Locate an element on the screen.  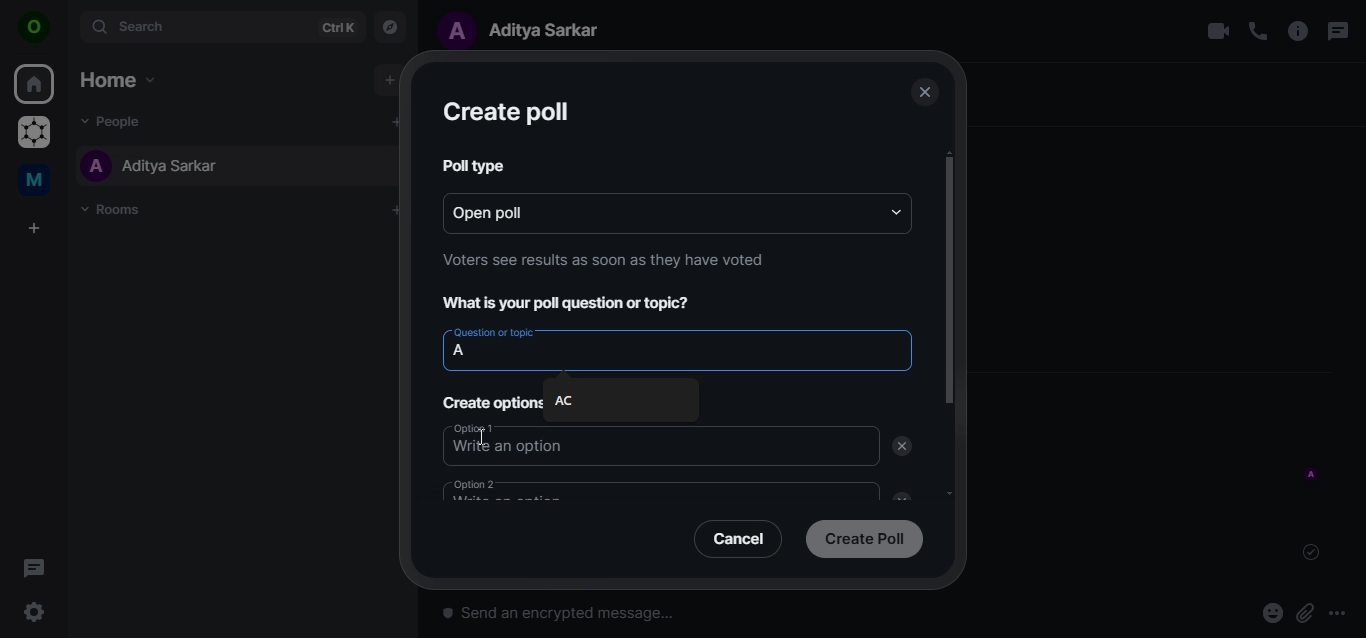
message sent by  is located at coordinates (1313, 475).